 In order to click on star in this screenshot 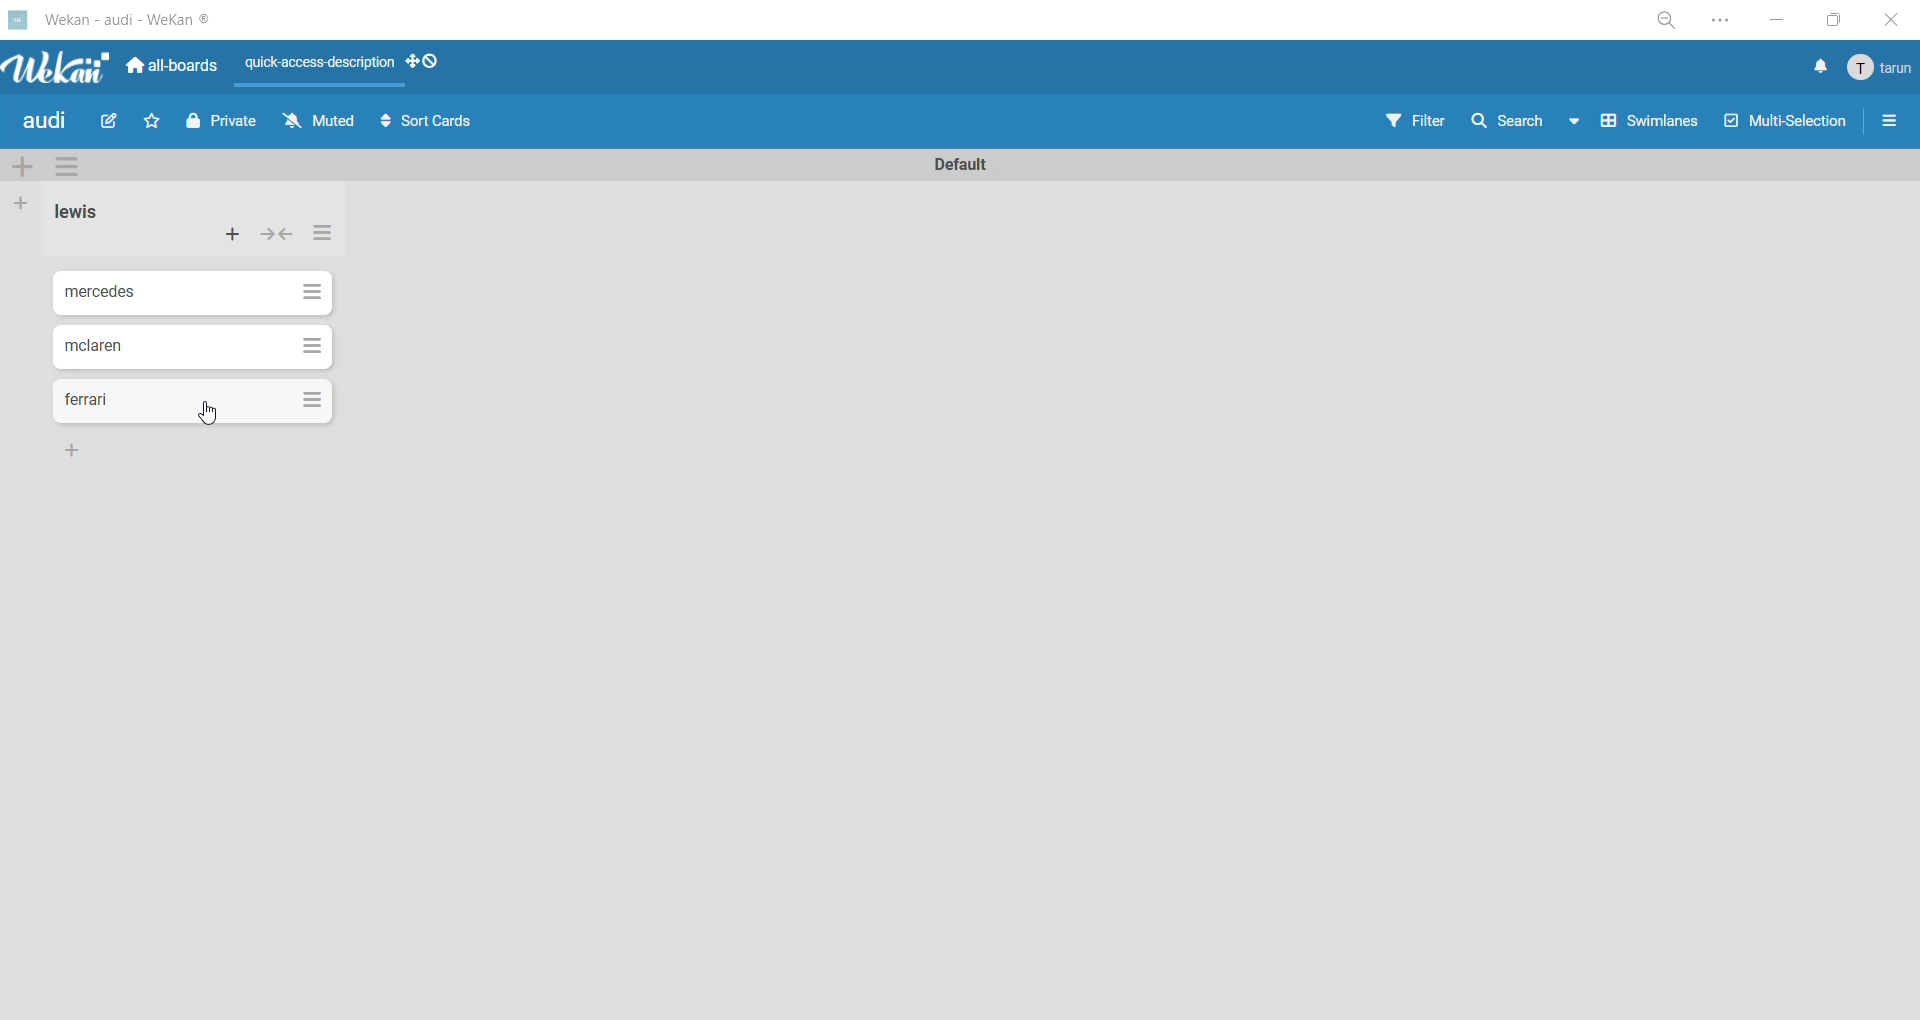, I will do `click(156, 119)`.